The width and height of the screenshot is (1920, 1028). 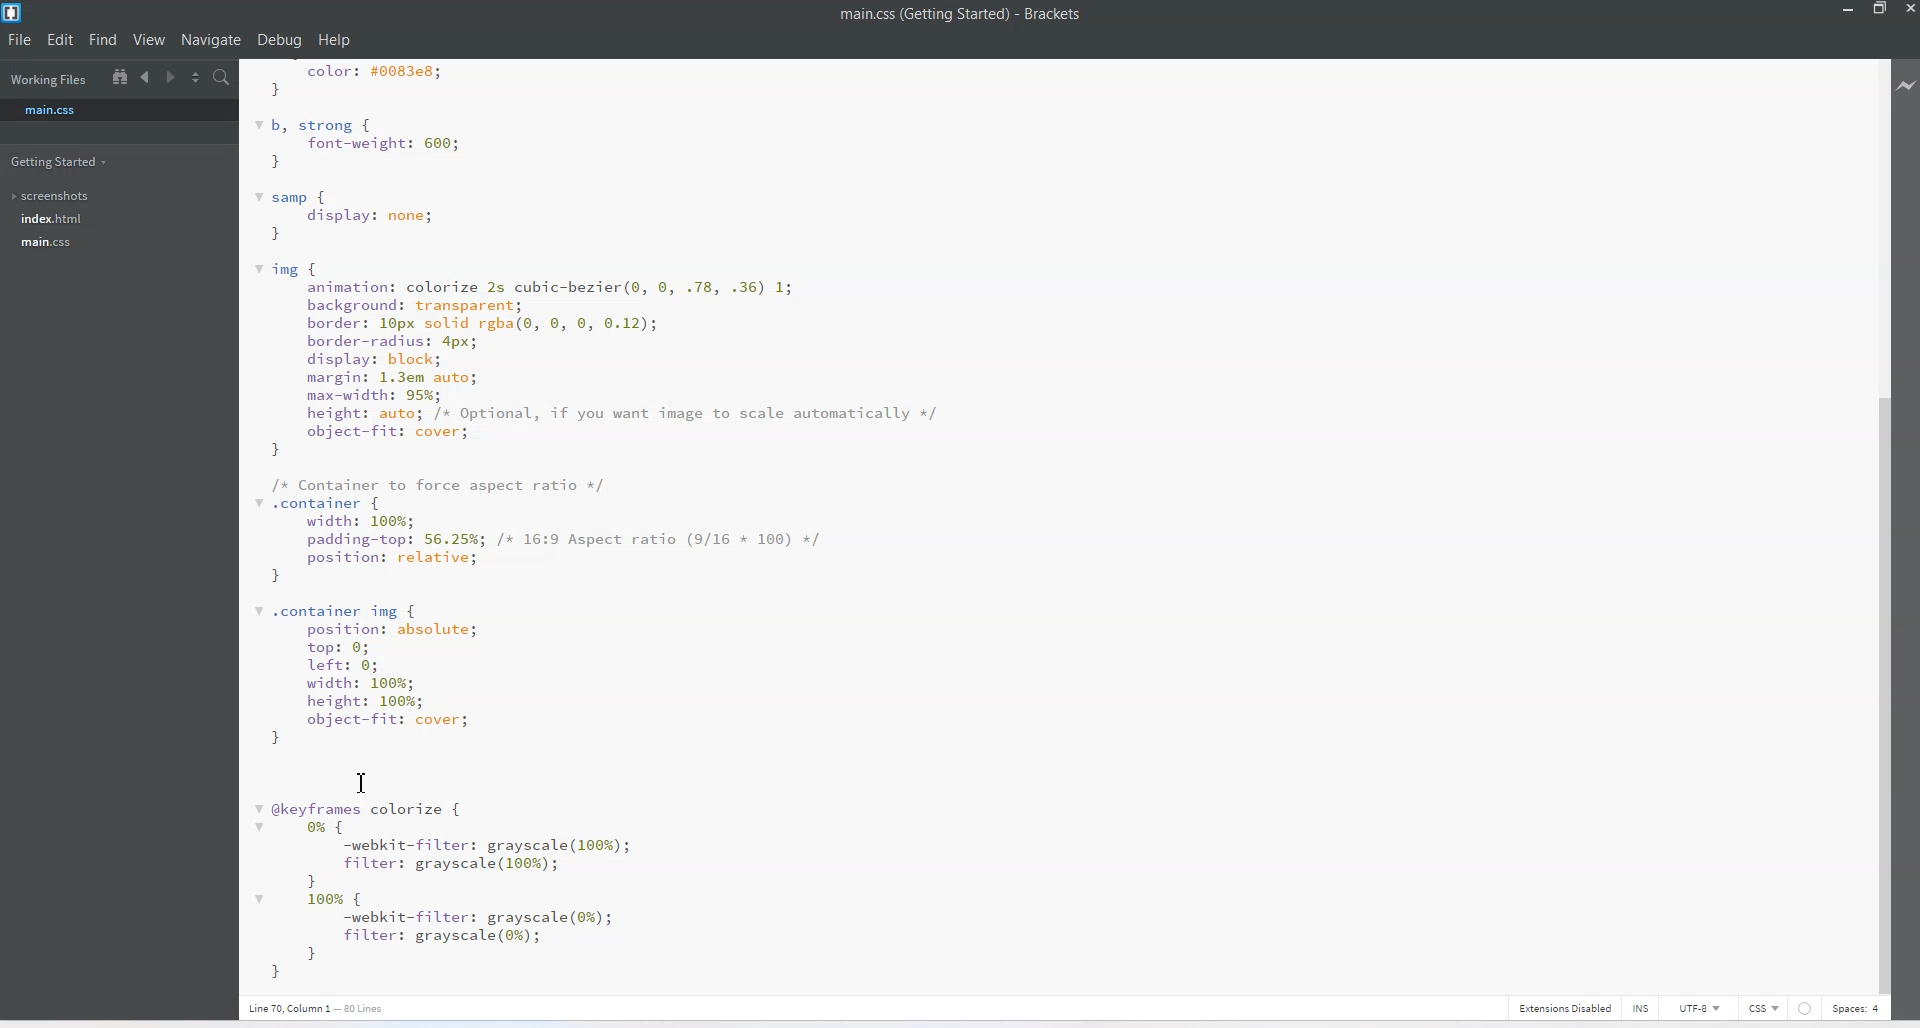 What do you see at coordinates (1700, 1008) in the screenshot?
I see `UTF-8` at bounding box center [1700, 1008].